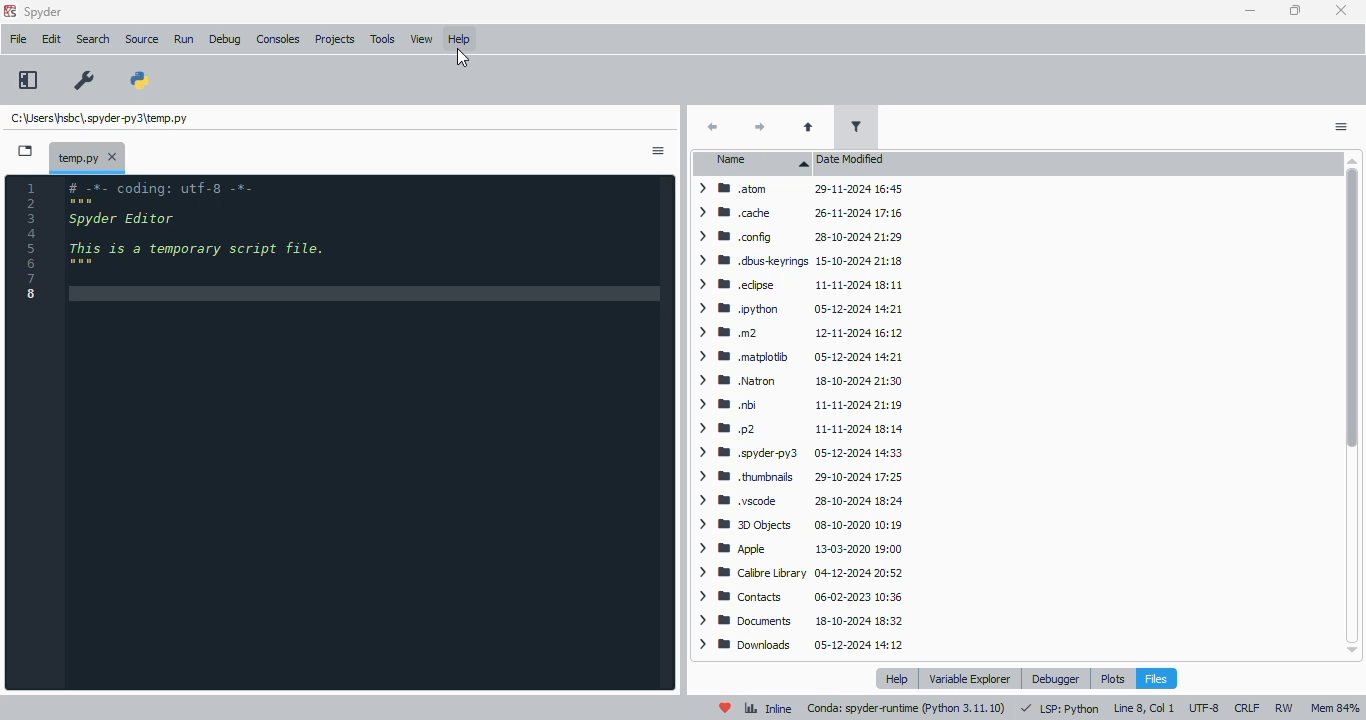  What do you see at coordinates (801, 548) in the screenshot?
I see `> mm Apple 13-03-2020 19:00` at bounding box center [801, 548].